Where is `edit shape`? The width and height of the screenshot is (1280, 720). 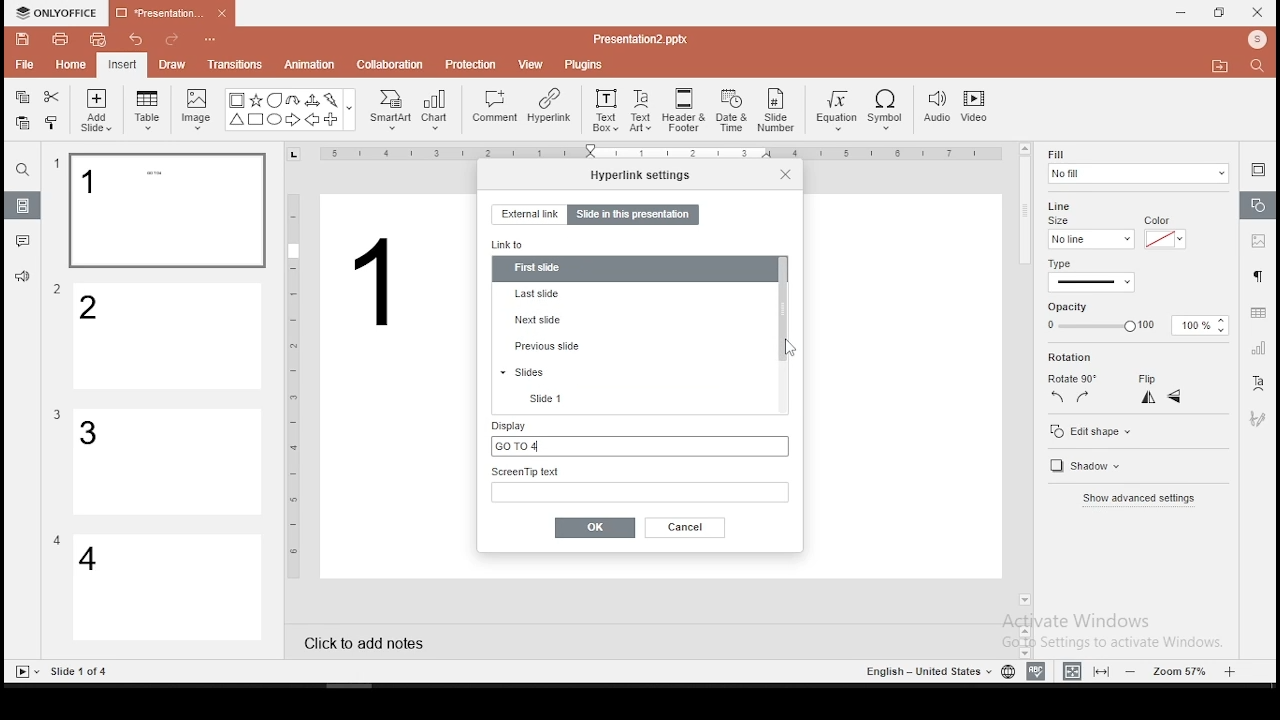
edit shape is located at coordinates (1089, 431).